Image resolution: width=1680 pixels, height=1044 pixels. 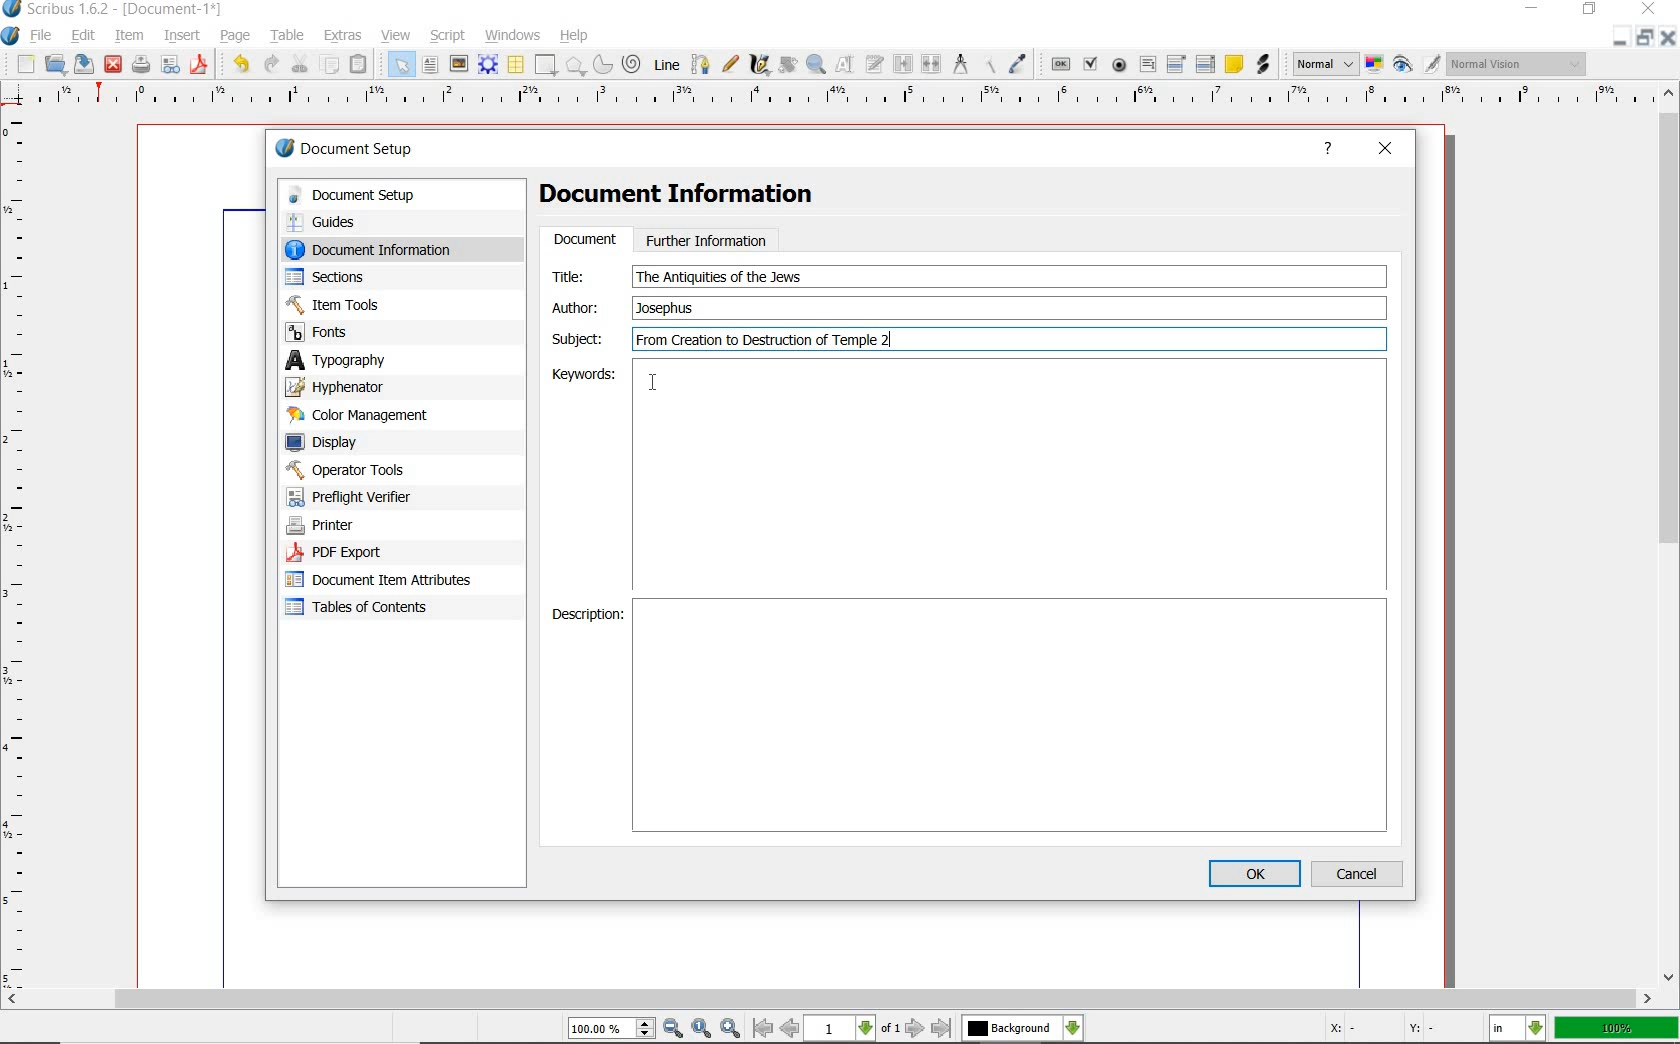 What do you see at coordinates (1019, 63) in the screenshot?
I see `eye dropper` at bounding box center [1019, 63].